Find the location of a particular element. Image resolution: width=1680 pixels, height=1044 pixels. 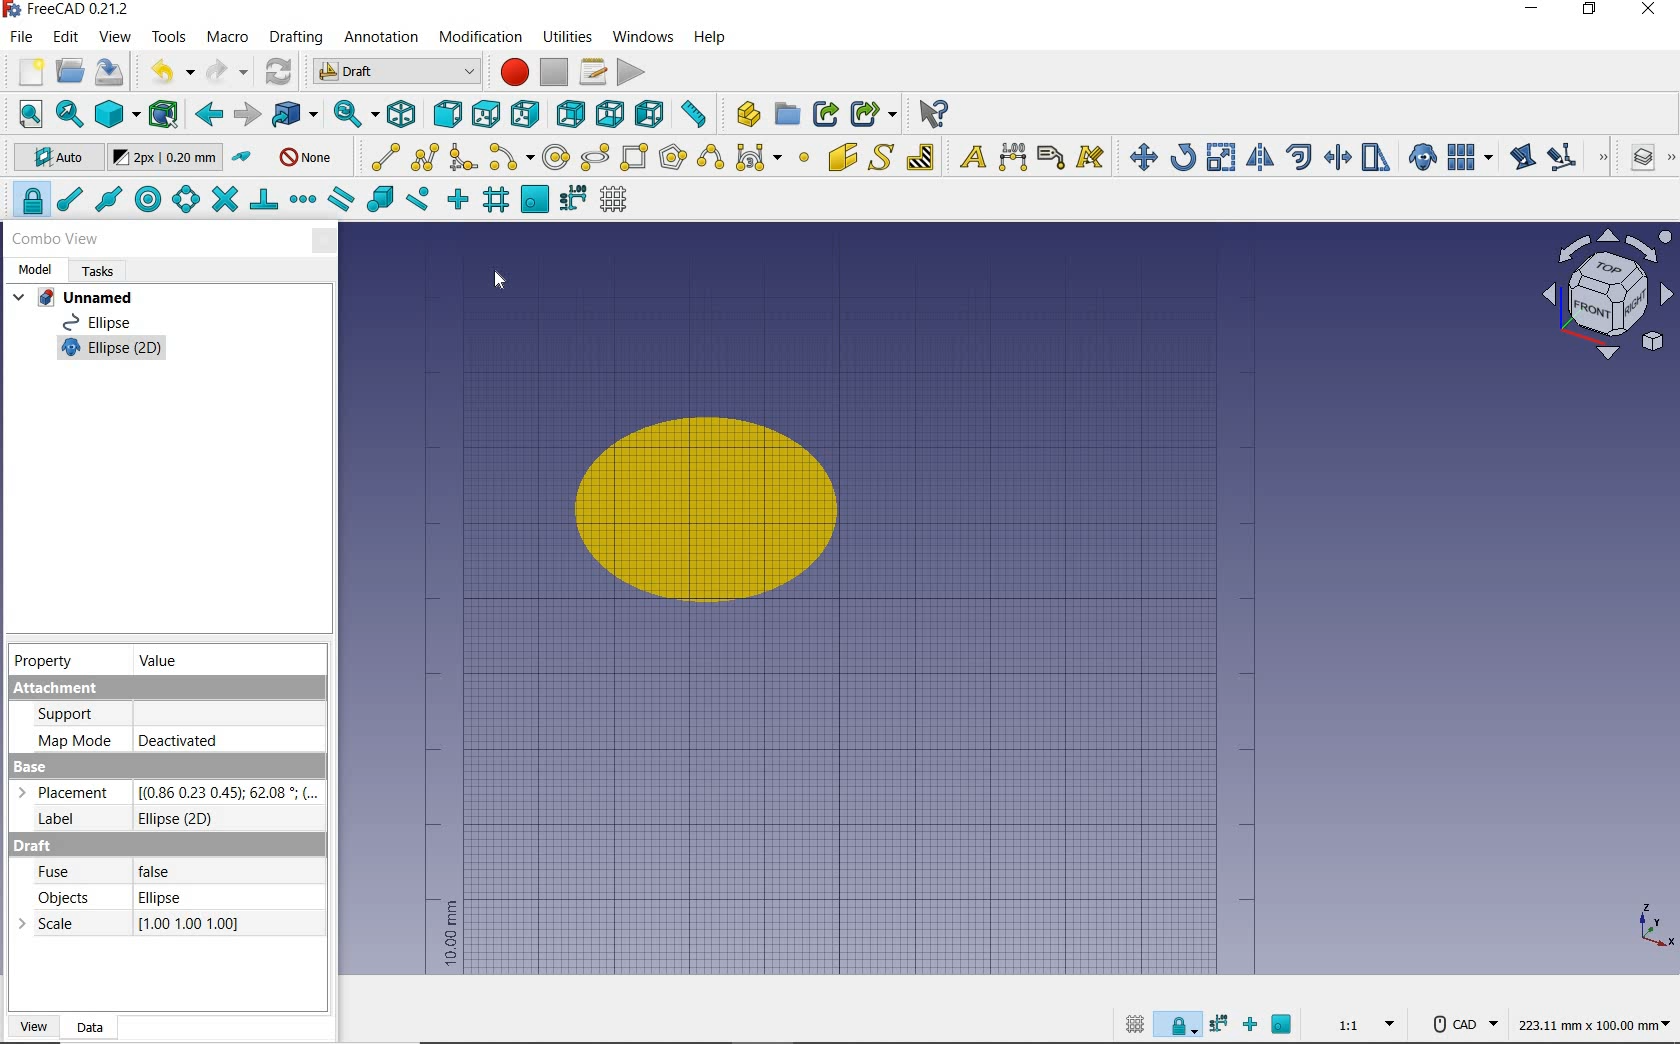

modification is located at coordinates (479, 39).